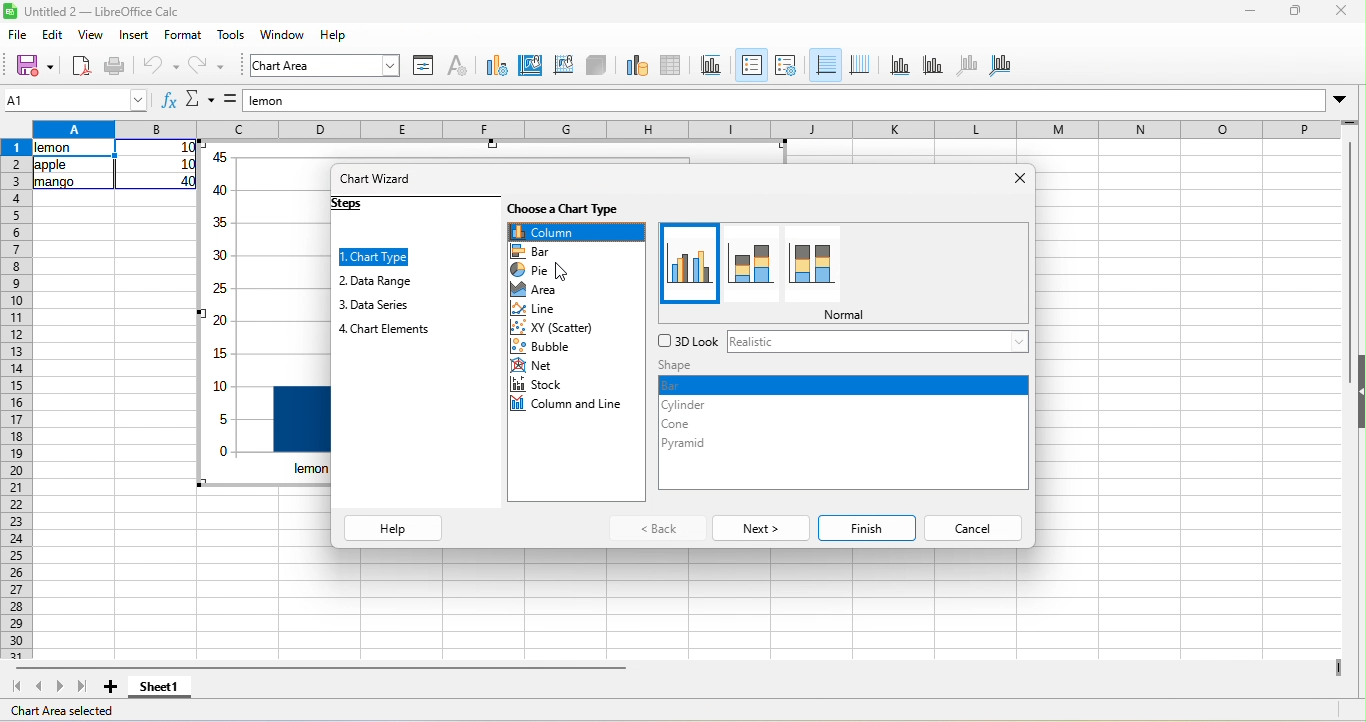 The width and height of the screenshot is (1366, 722). What do you see at coordinates (753, 64) in the screenshot?
I see `legend on off` at bounding box center [753, 64].